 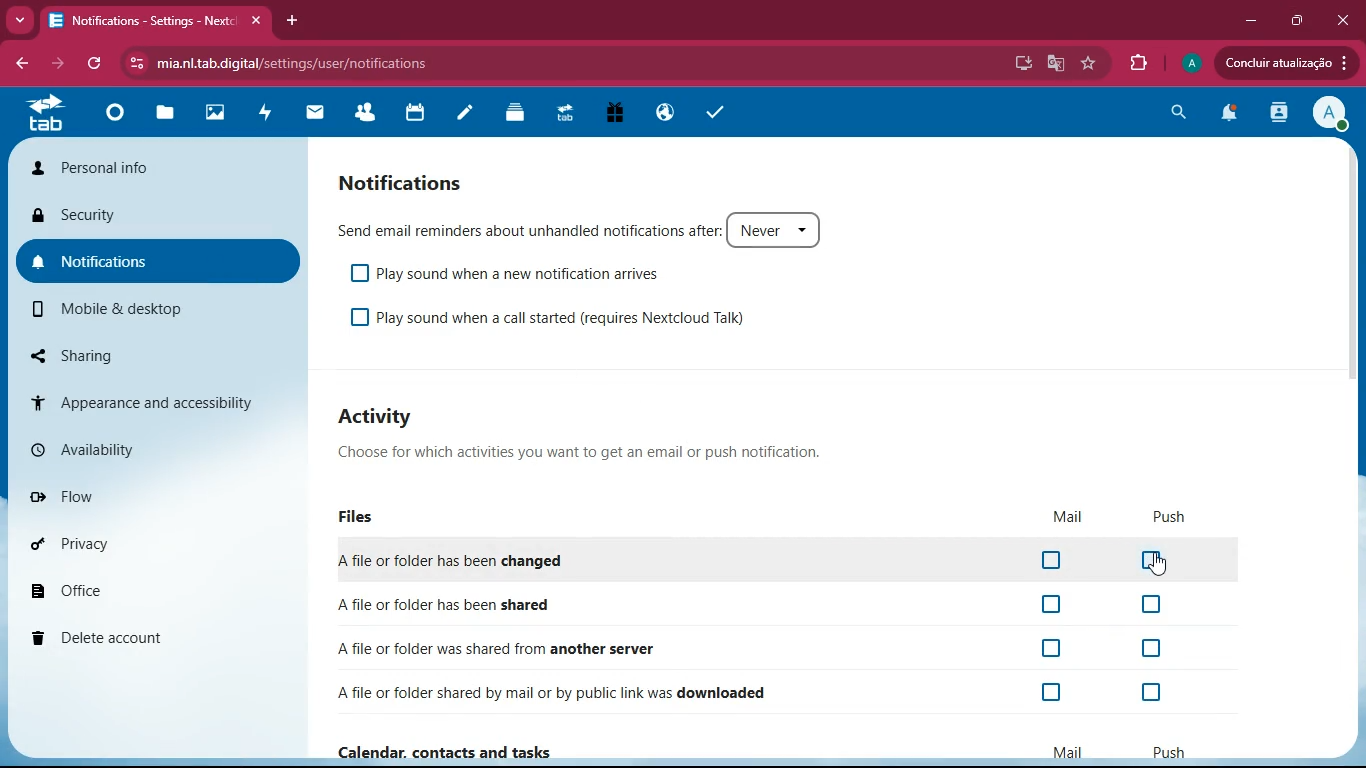 What do you see at coordinates (575, 452) in the screenshot?
I see `choose` at bounding box center [575, 452].